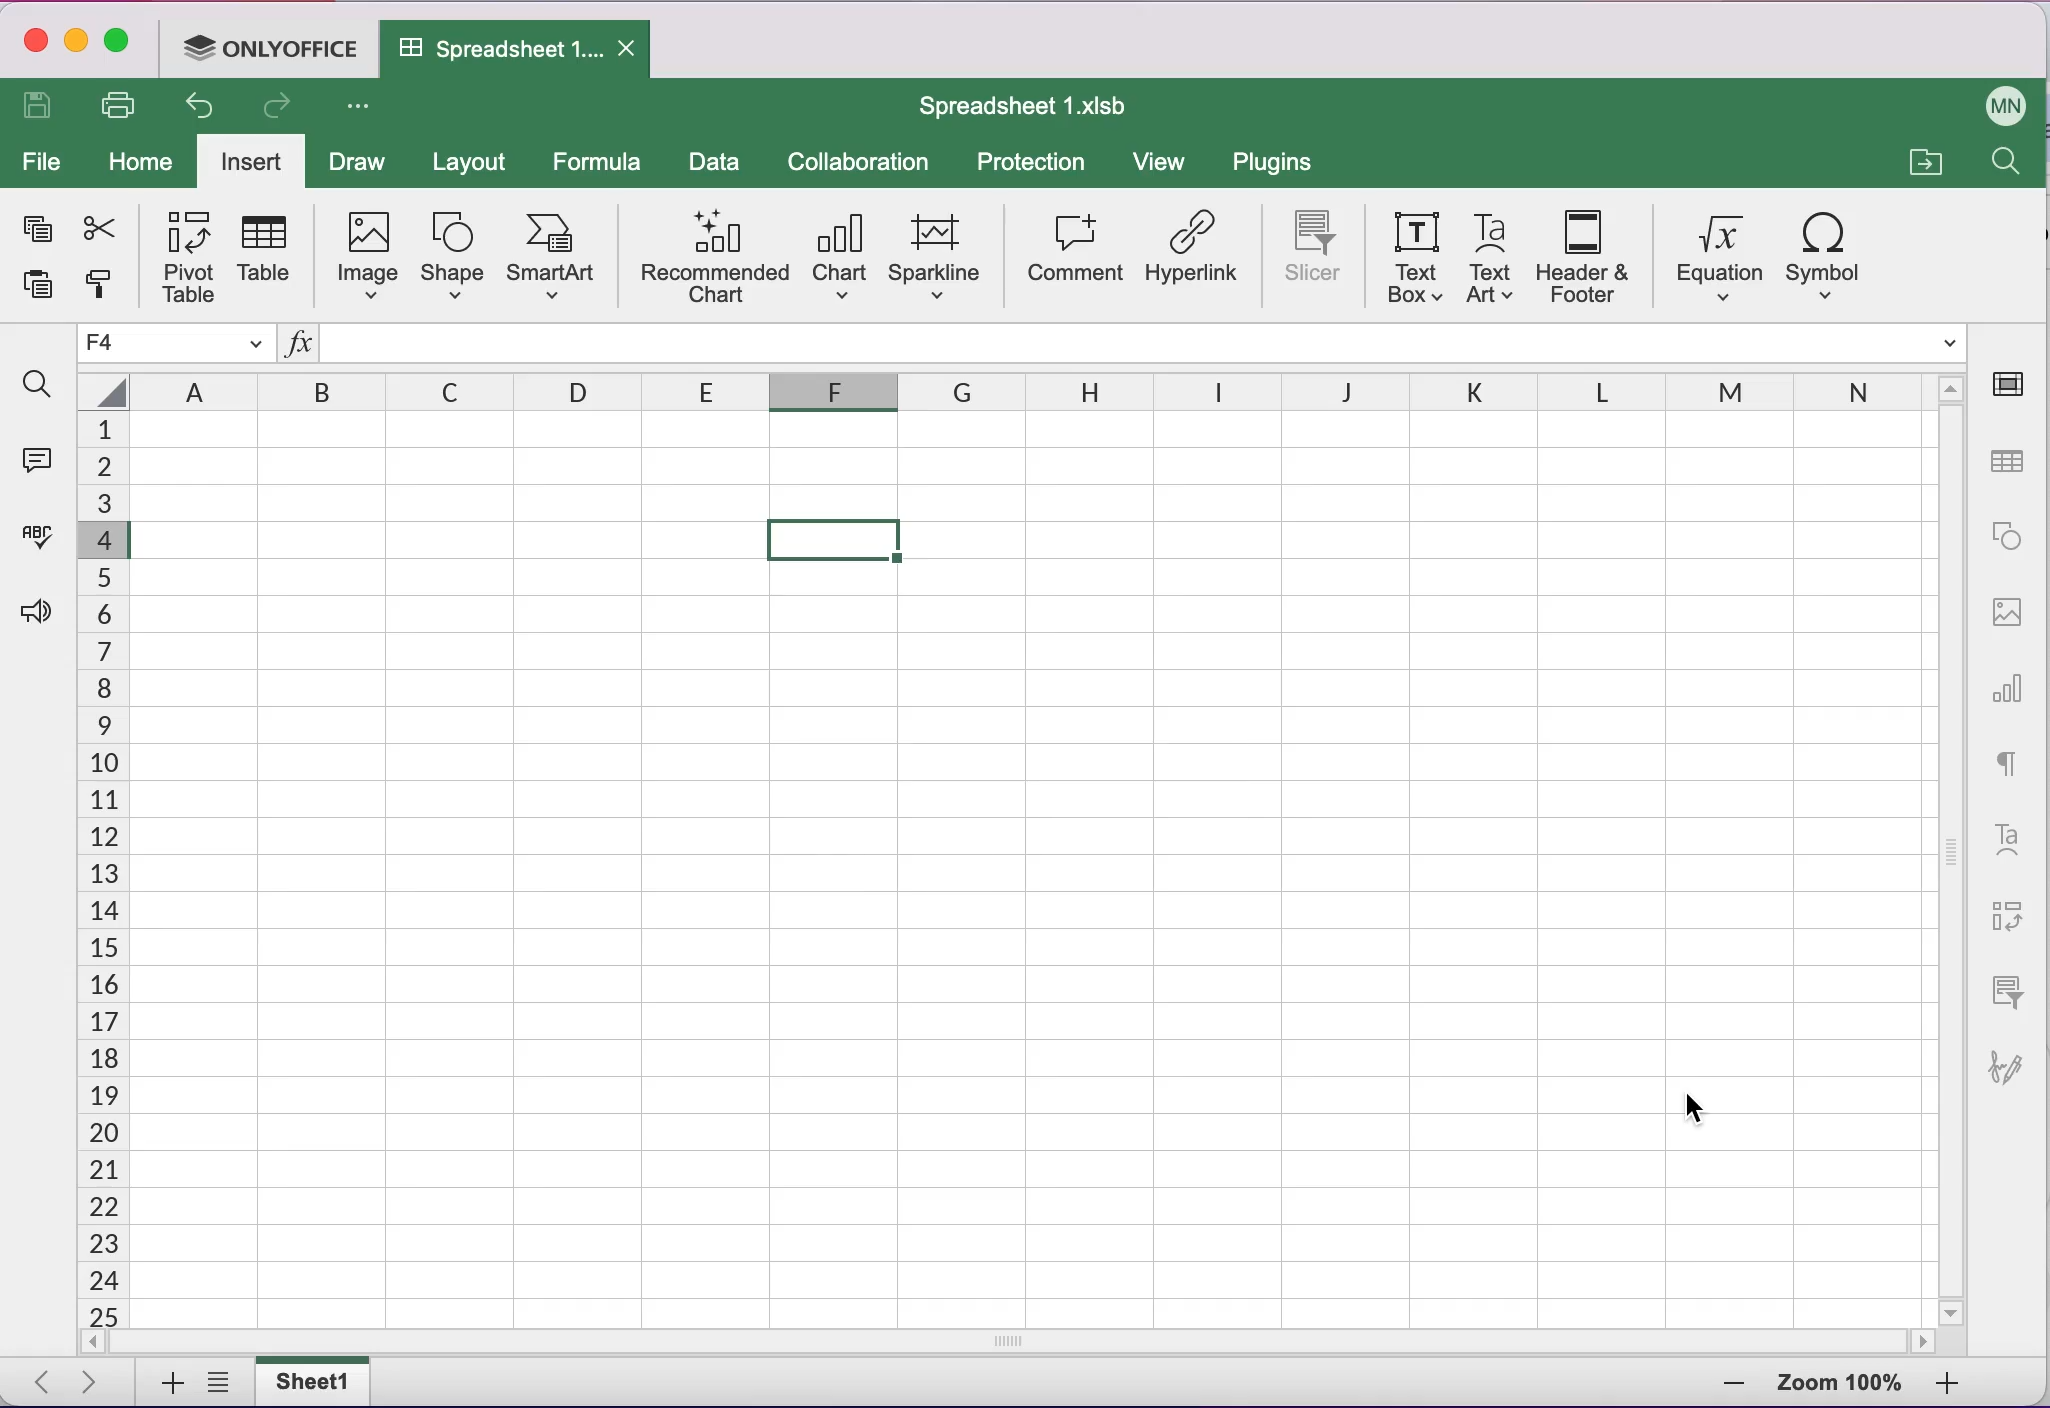 The image size is (2050, 1408). What do you see at coordinates (2008, 734) in the screenshot?
I see `Side Toolbar` at bounding box center [2008, 734].